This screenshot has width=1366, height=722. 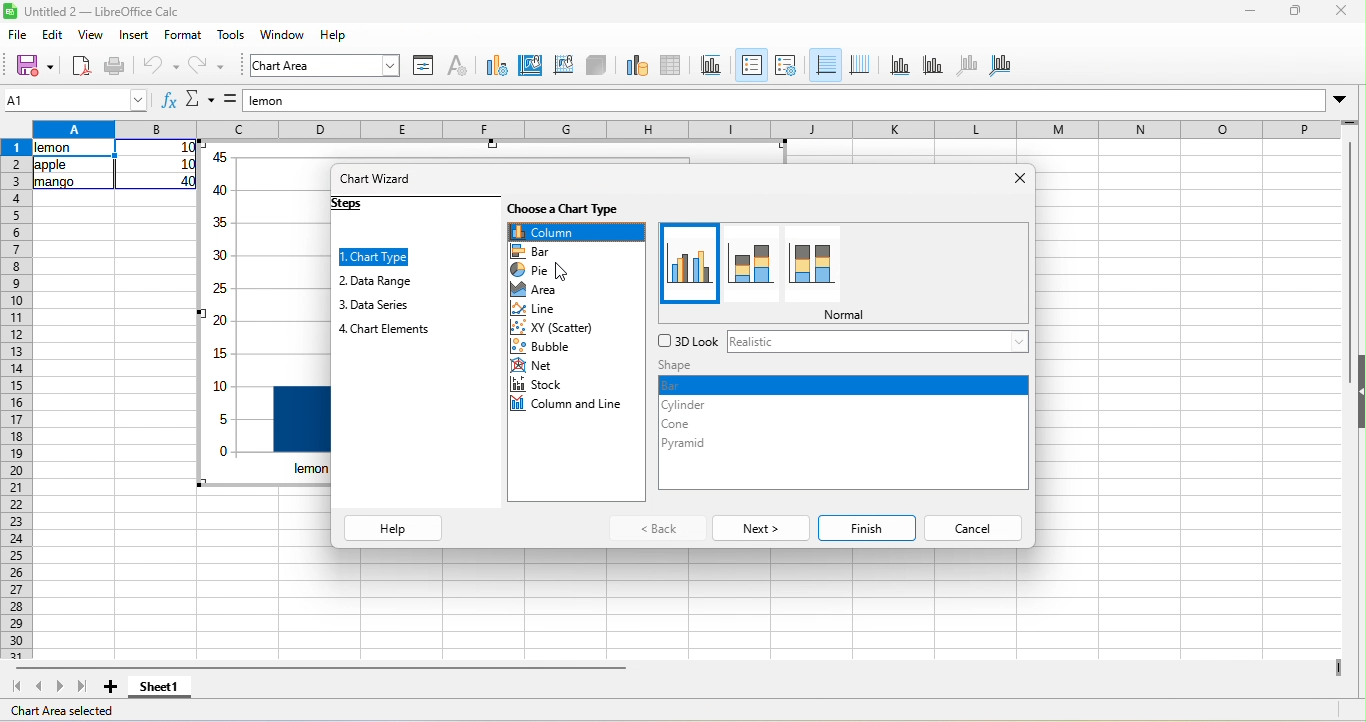 I want to click on maximize, so click(x=1292, y=12).